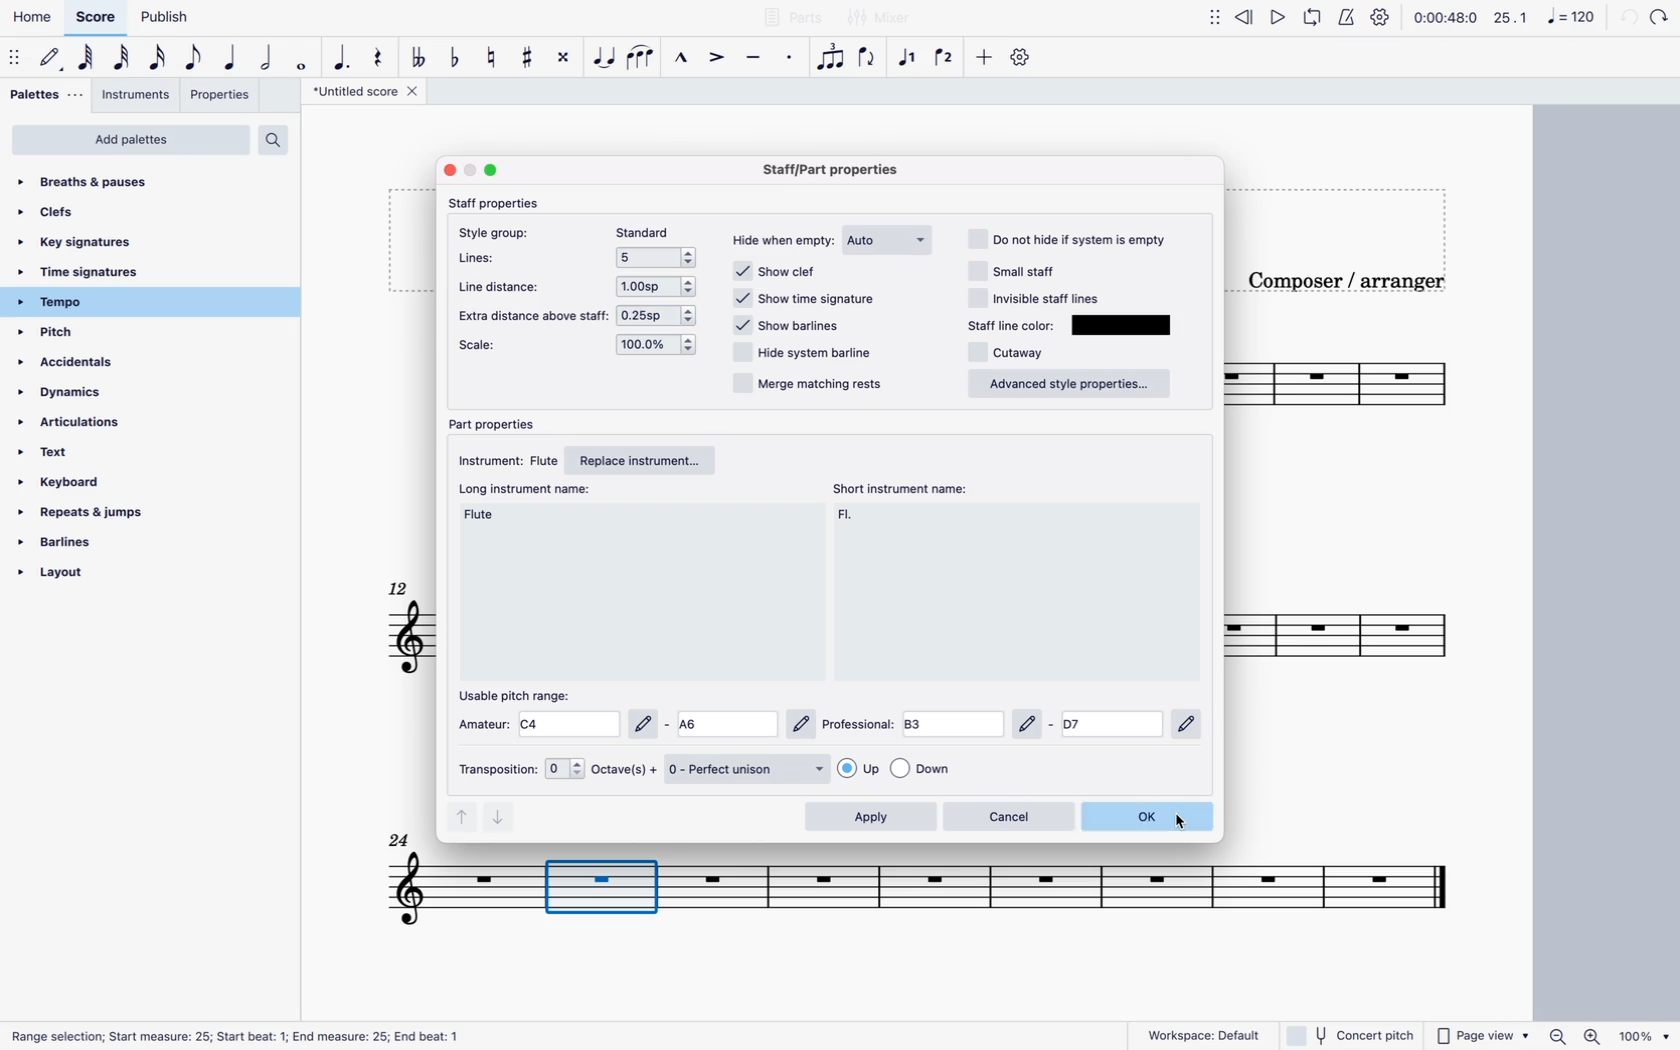  Describe the element at coordinates (831, 170) in the screenshot. I see `staff/part properties` at that location.